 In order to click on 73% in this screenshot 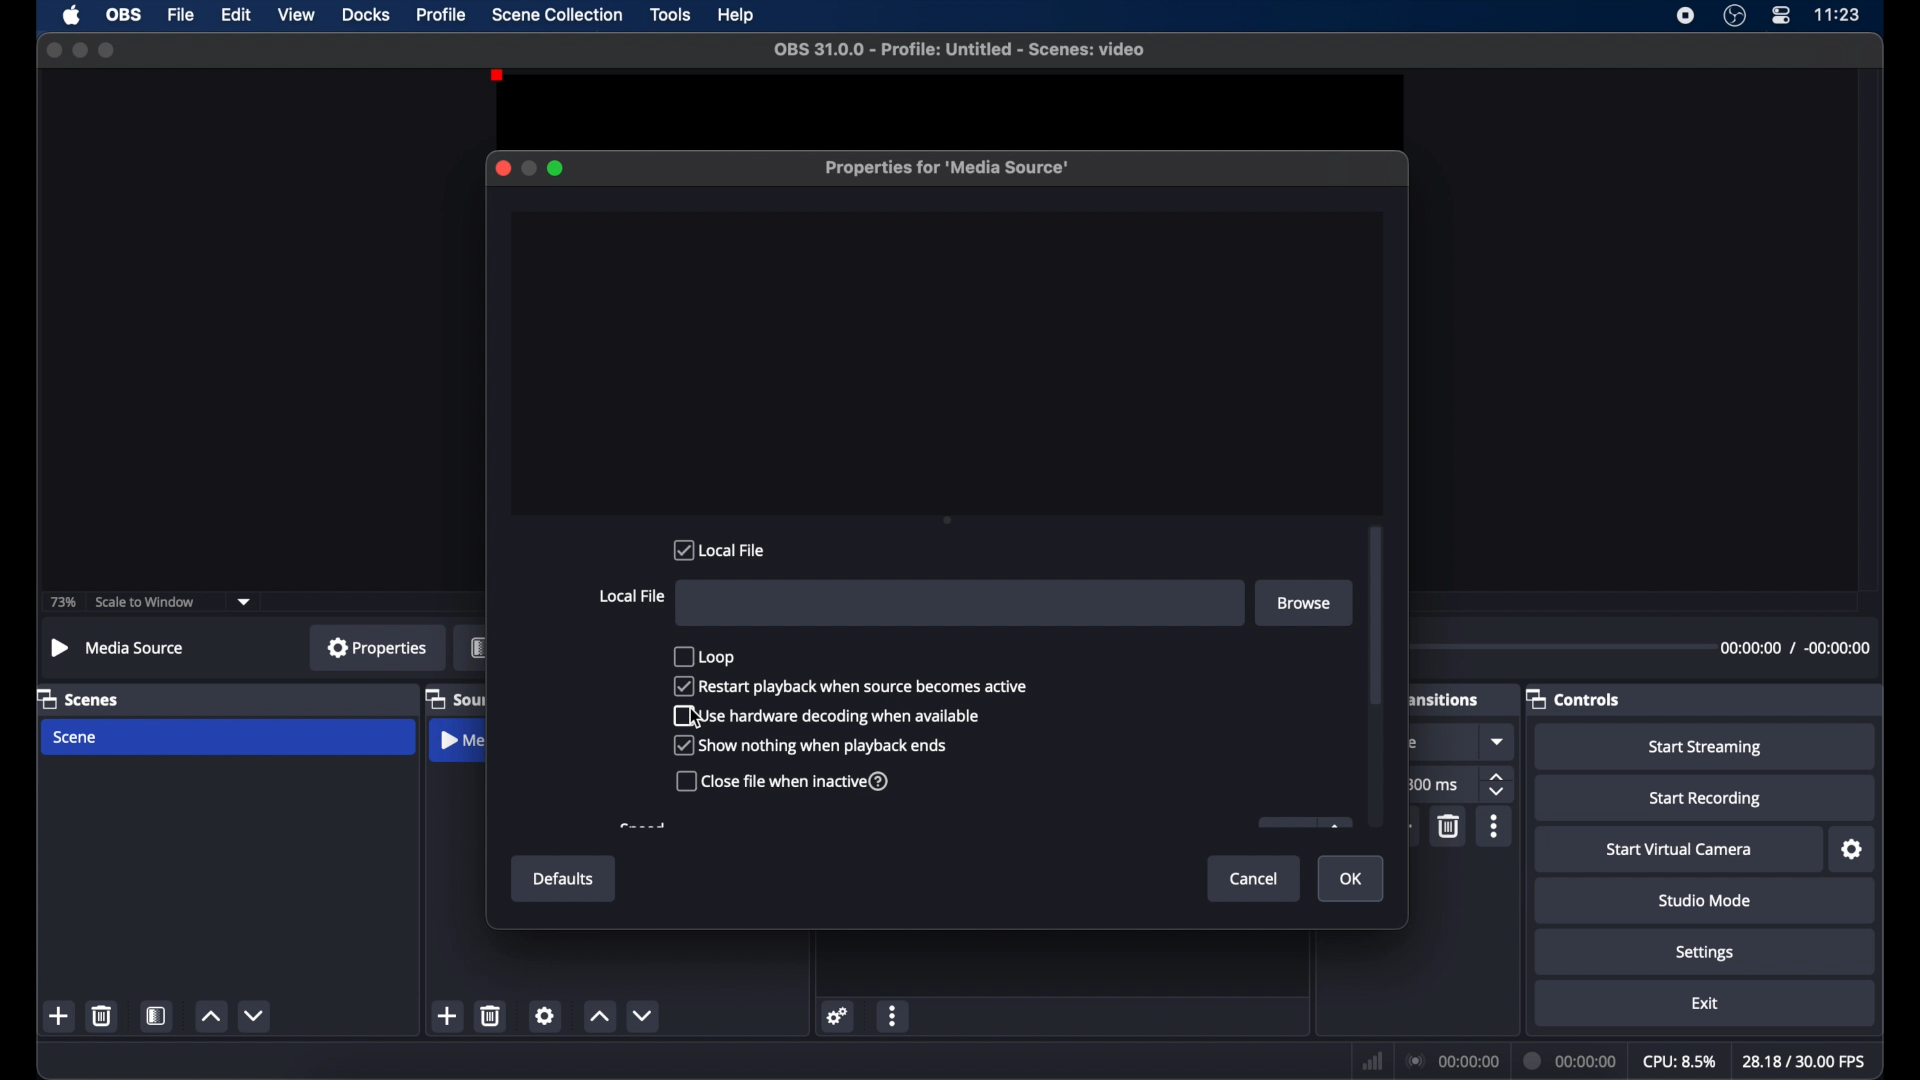, I will do `click(62, 603)`.